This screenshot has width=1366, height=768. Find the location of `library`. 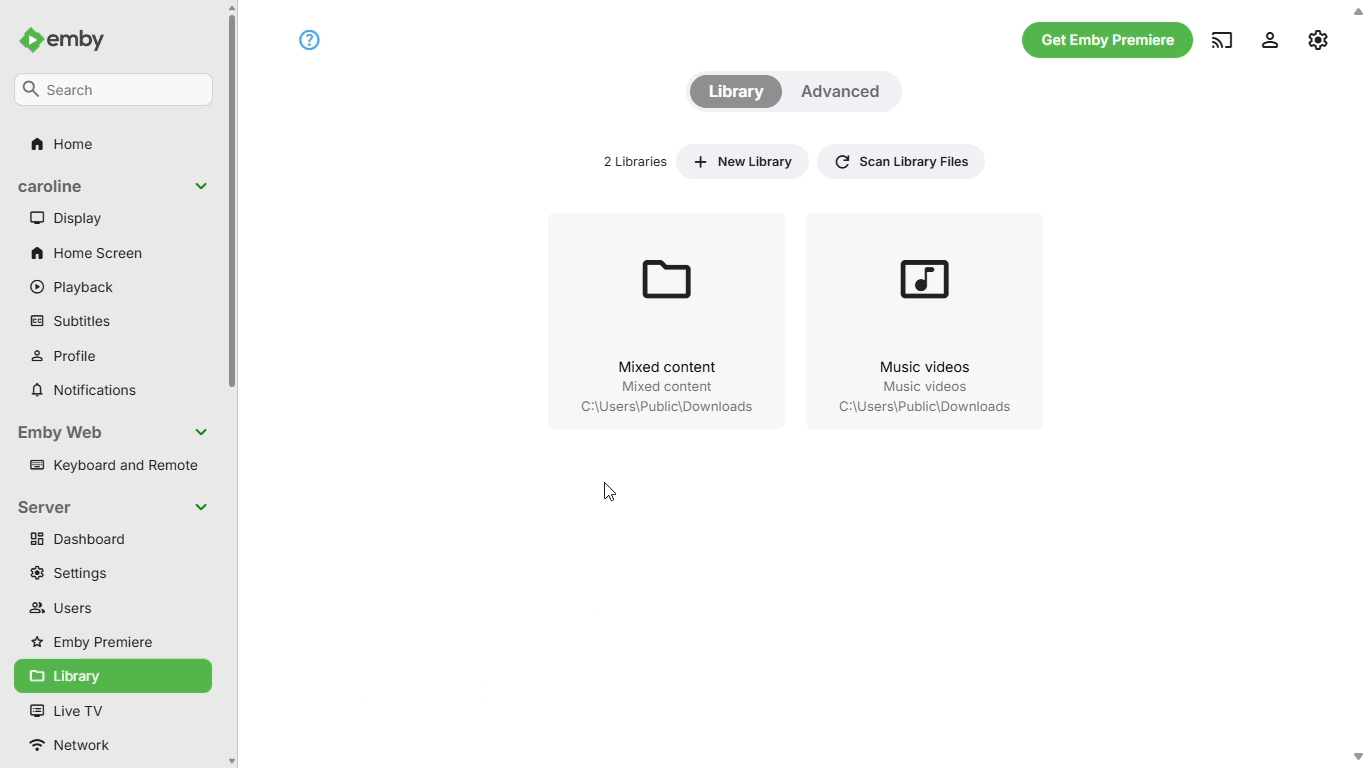

library is located at coordinates (112, 676).